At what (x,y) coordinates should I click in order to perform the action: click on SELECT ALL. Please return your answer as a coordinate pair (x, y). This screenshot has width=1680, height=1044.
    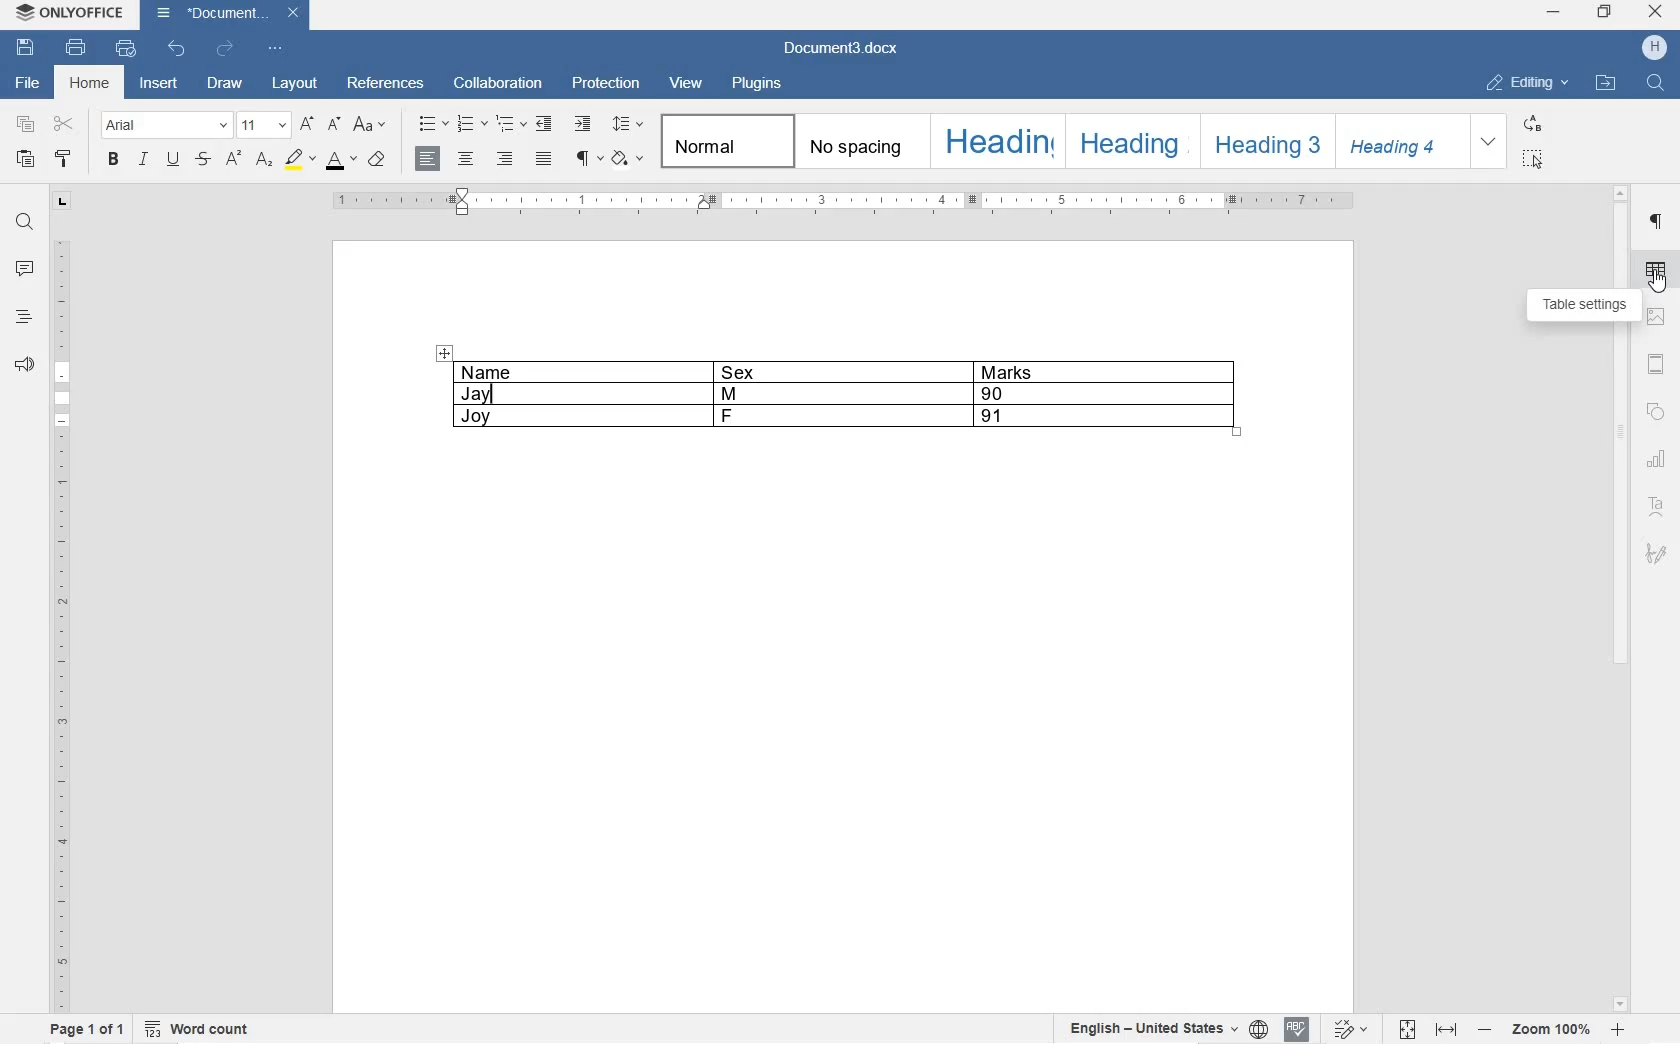
    Looking at the image, I should click on (1535, 159).